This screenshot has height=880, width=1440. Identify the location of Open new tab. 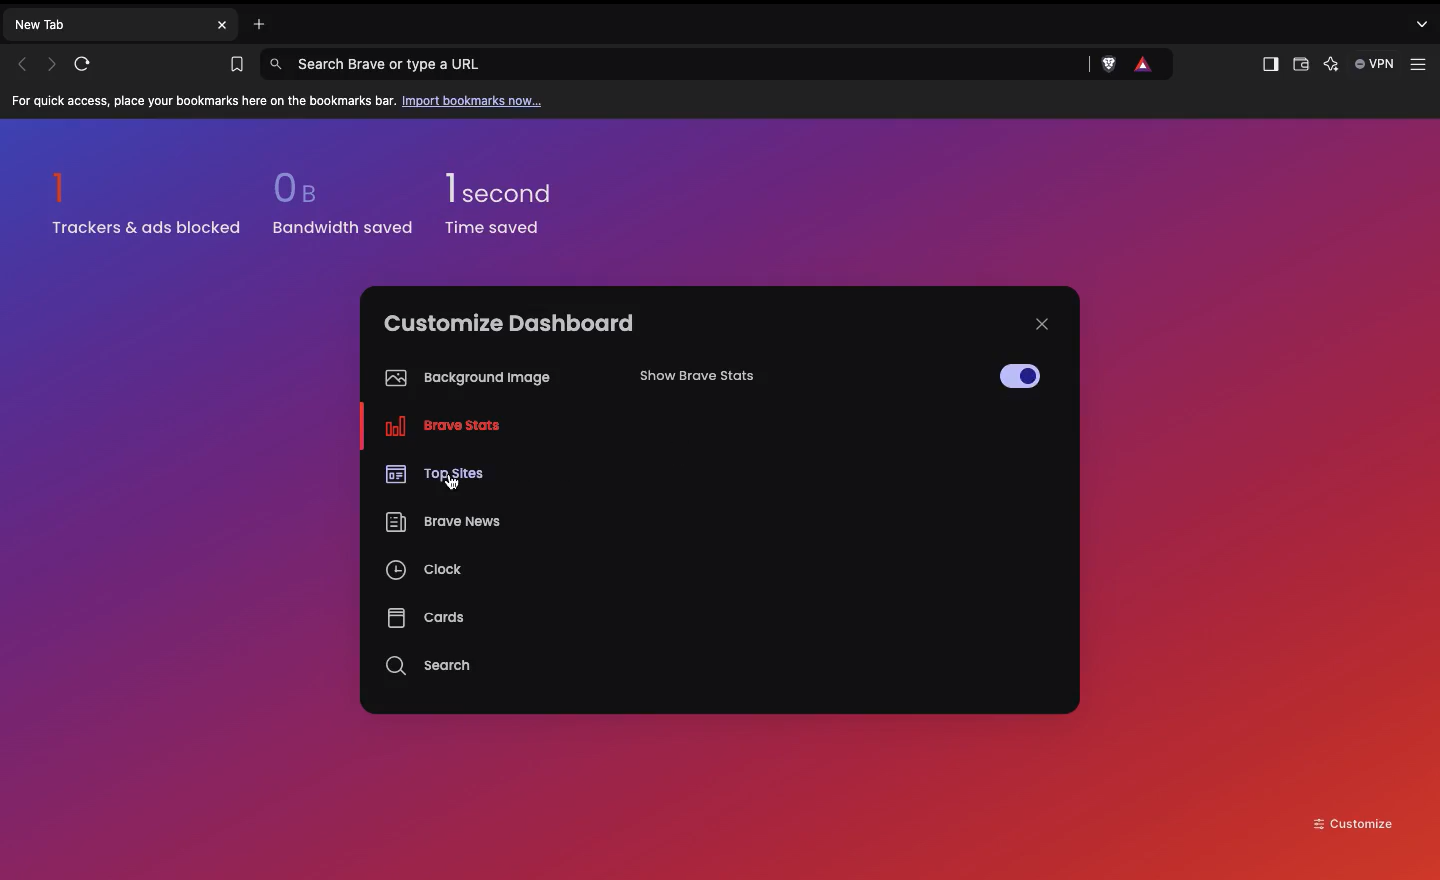
(254, 22).